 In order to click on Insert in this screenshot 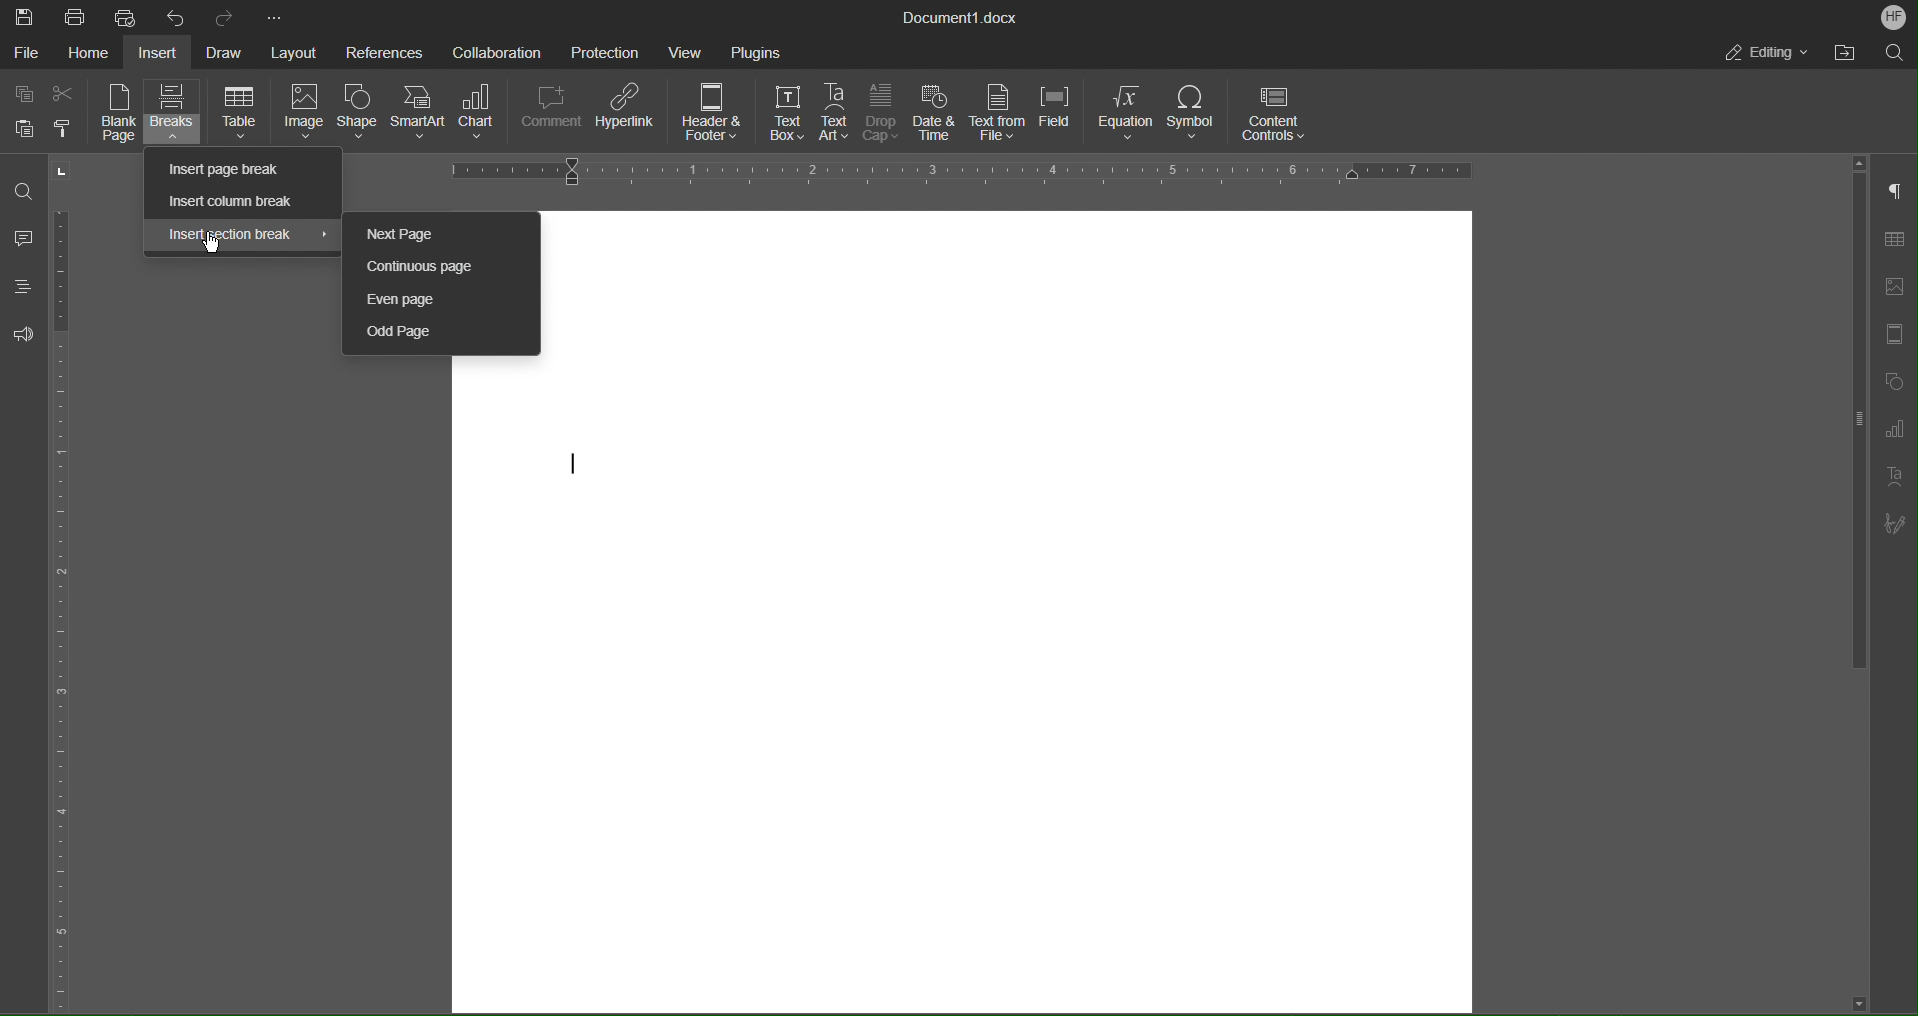, I will do `click(159, 50)`.